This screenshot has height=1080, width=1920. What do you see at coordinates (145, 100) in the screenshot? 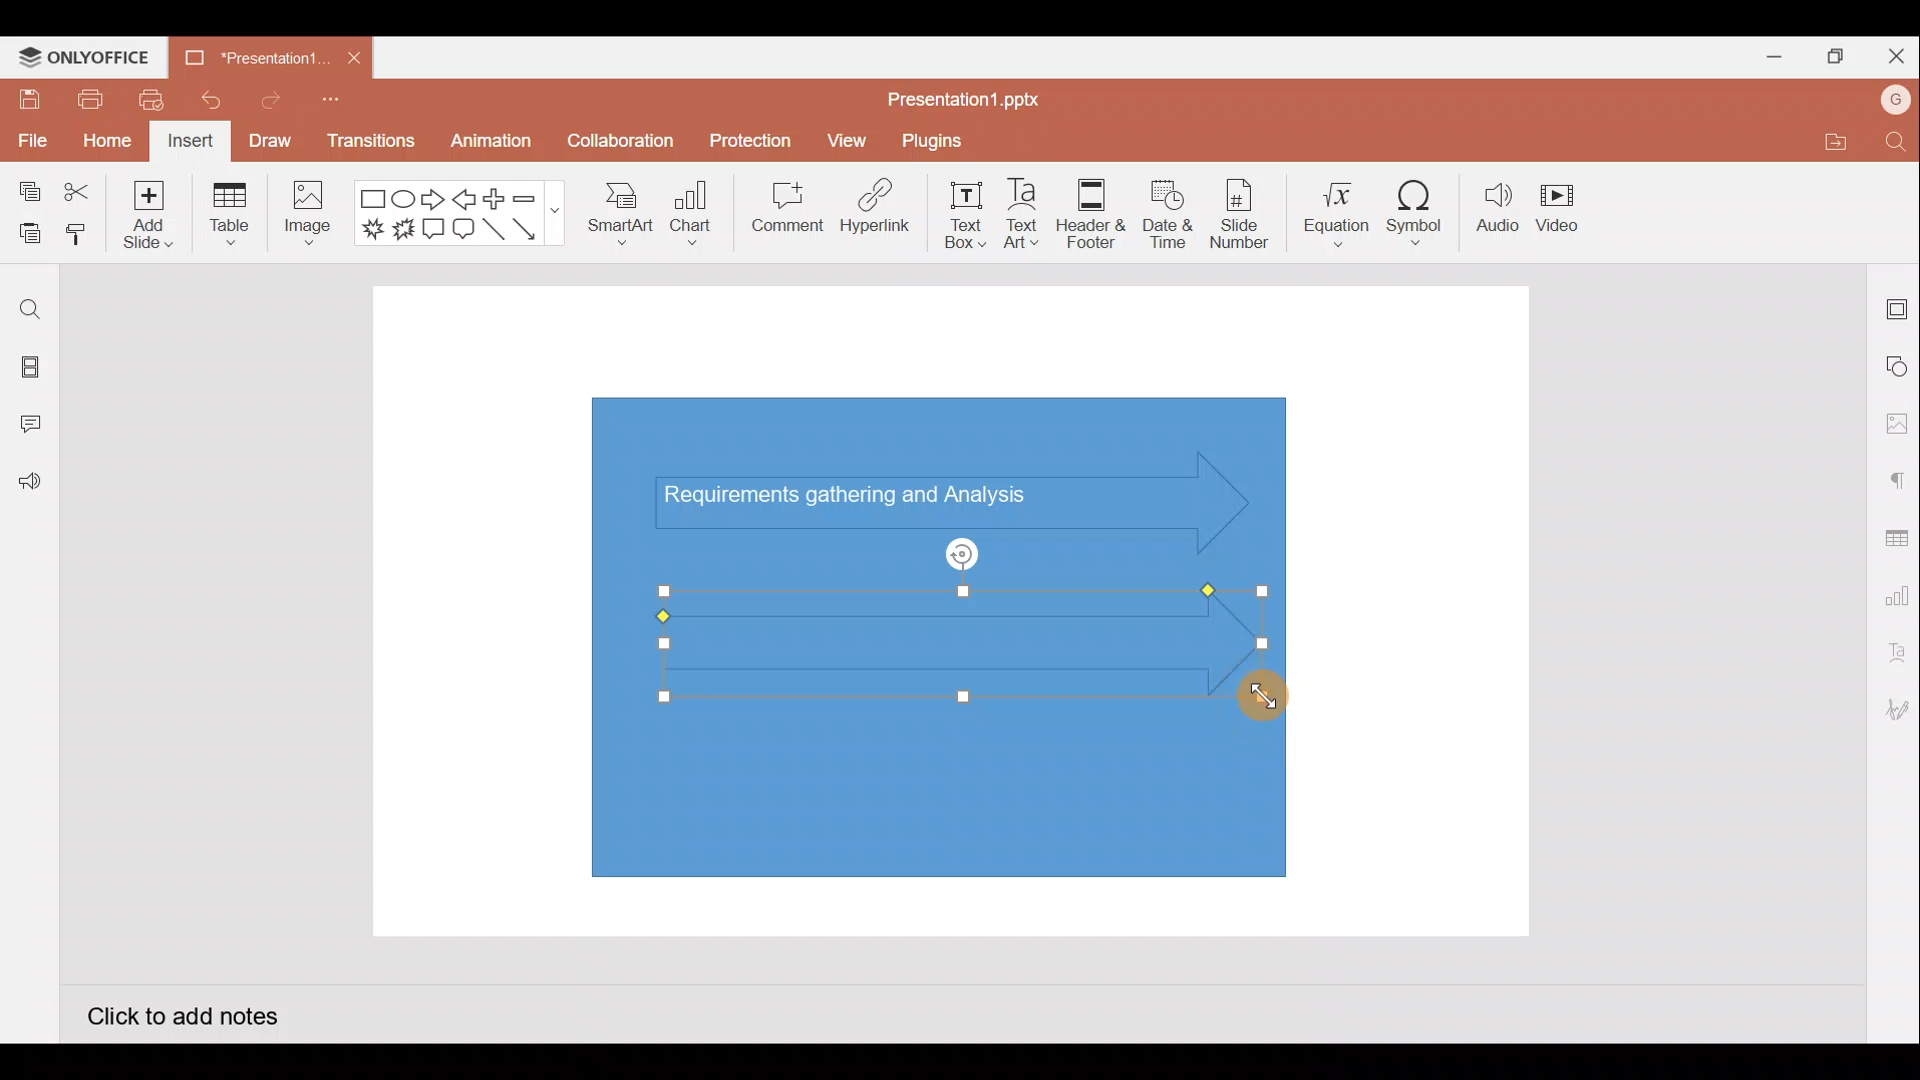
I see `Quick print` at bounding box center [145, 100].